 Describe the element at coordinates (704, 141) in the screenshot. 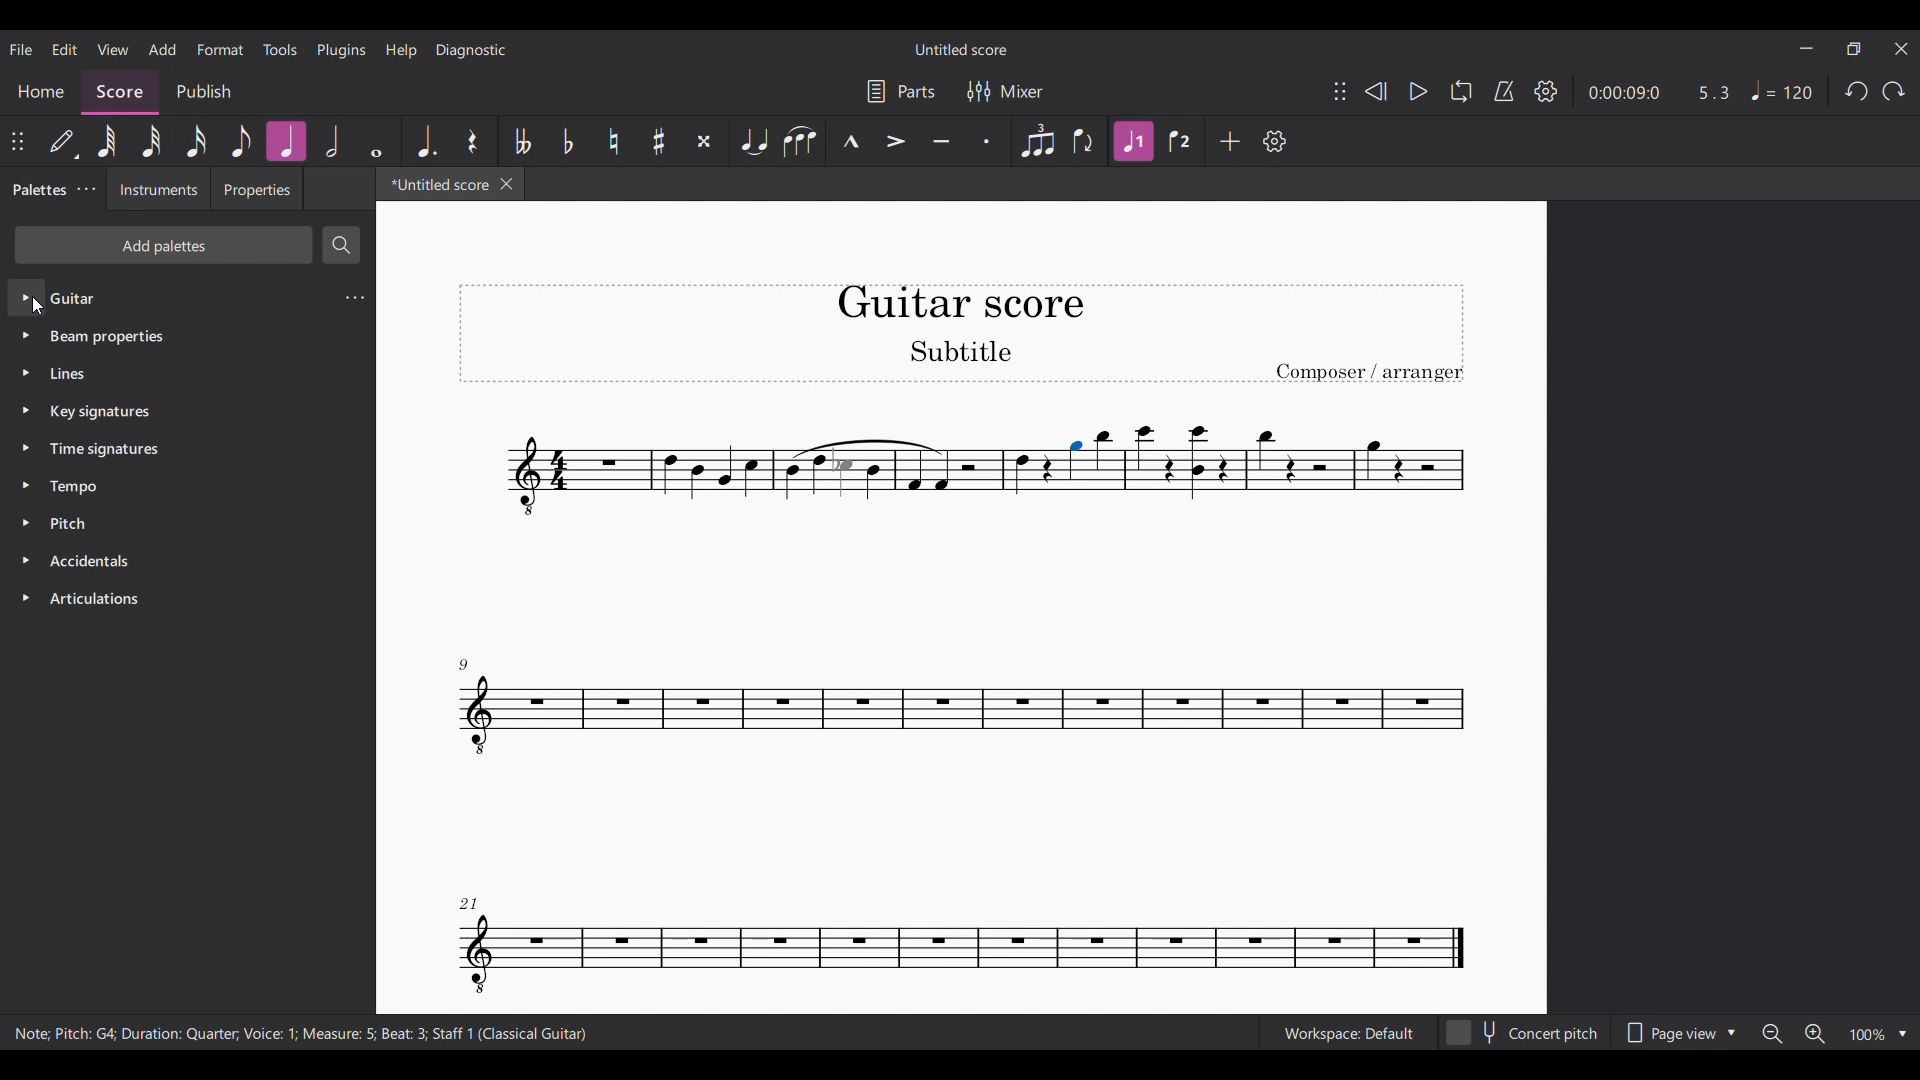

I see `Toggle double sharp` at that location.